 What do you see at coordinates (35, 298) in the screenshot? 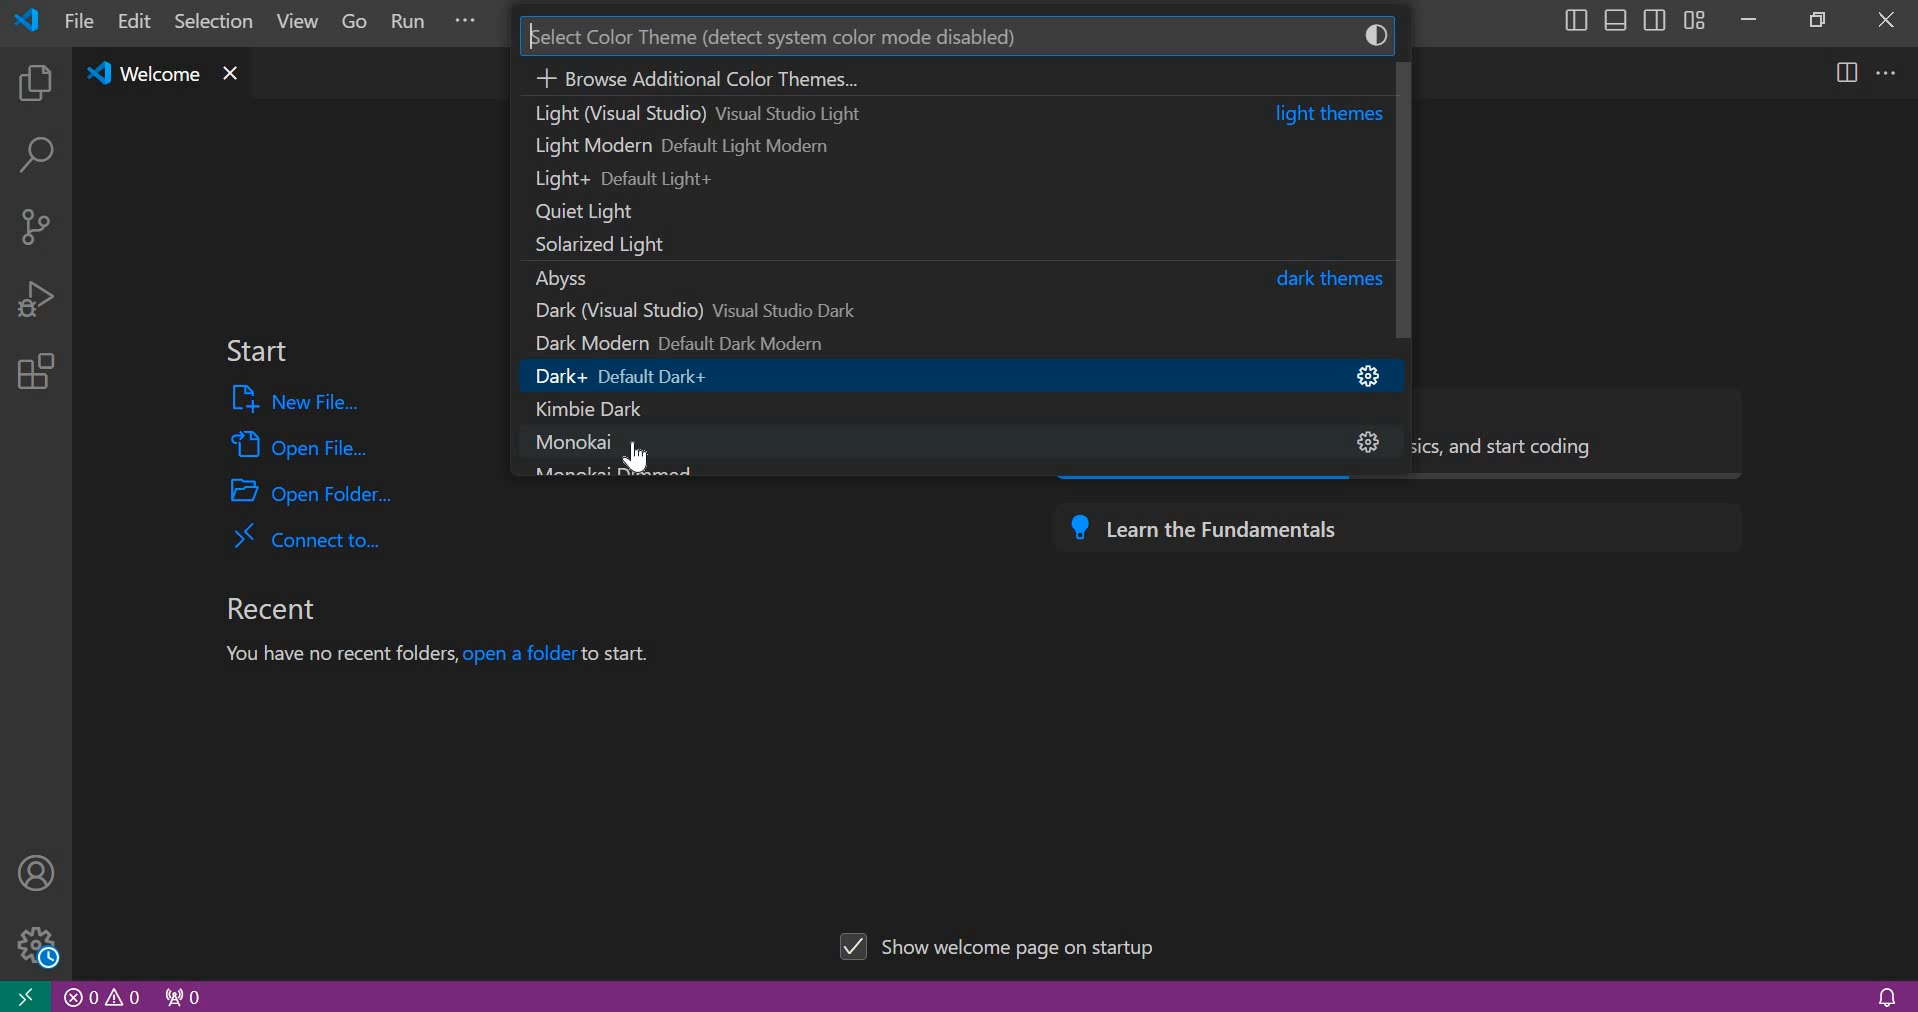
I see `run and debug` at bounding box center [35, 298].